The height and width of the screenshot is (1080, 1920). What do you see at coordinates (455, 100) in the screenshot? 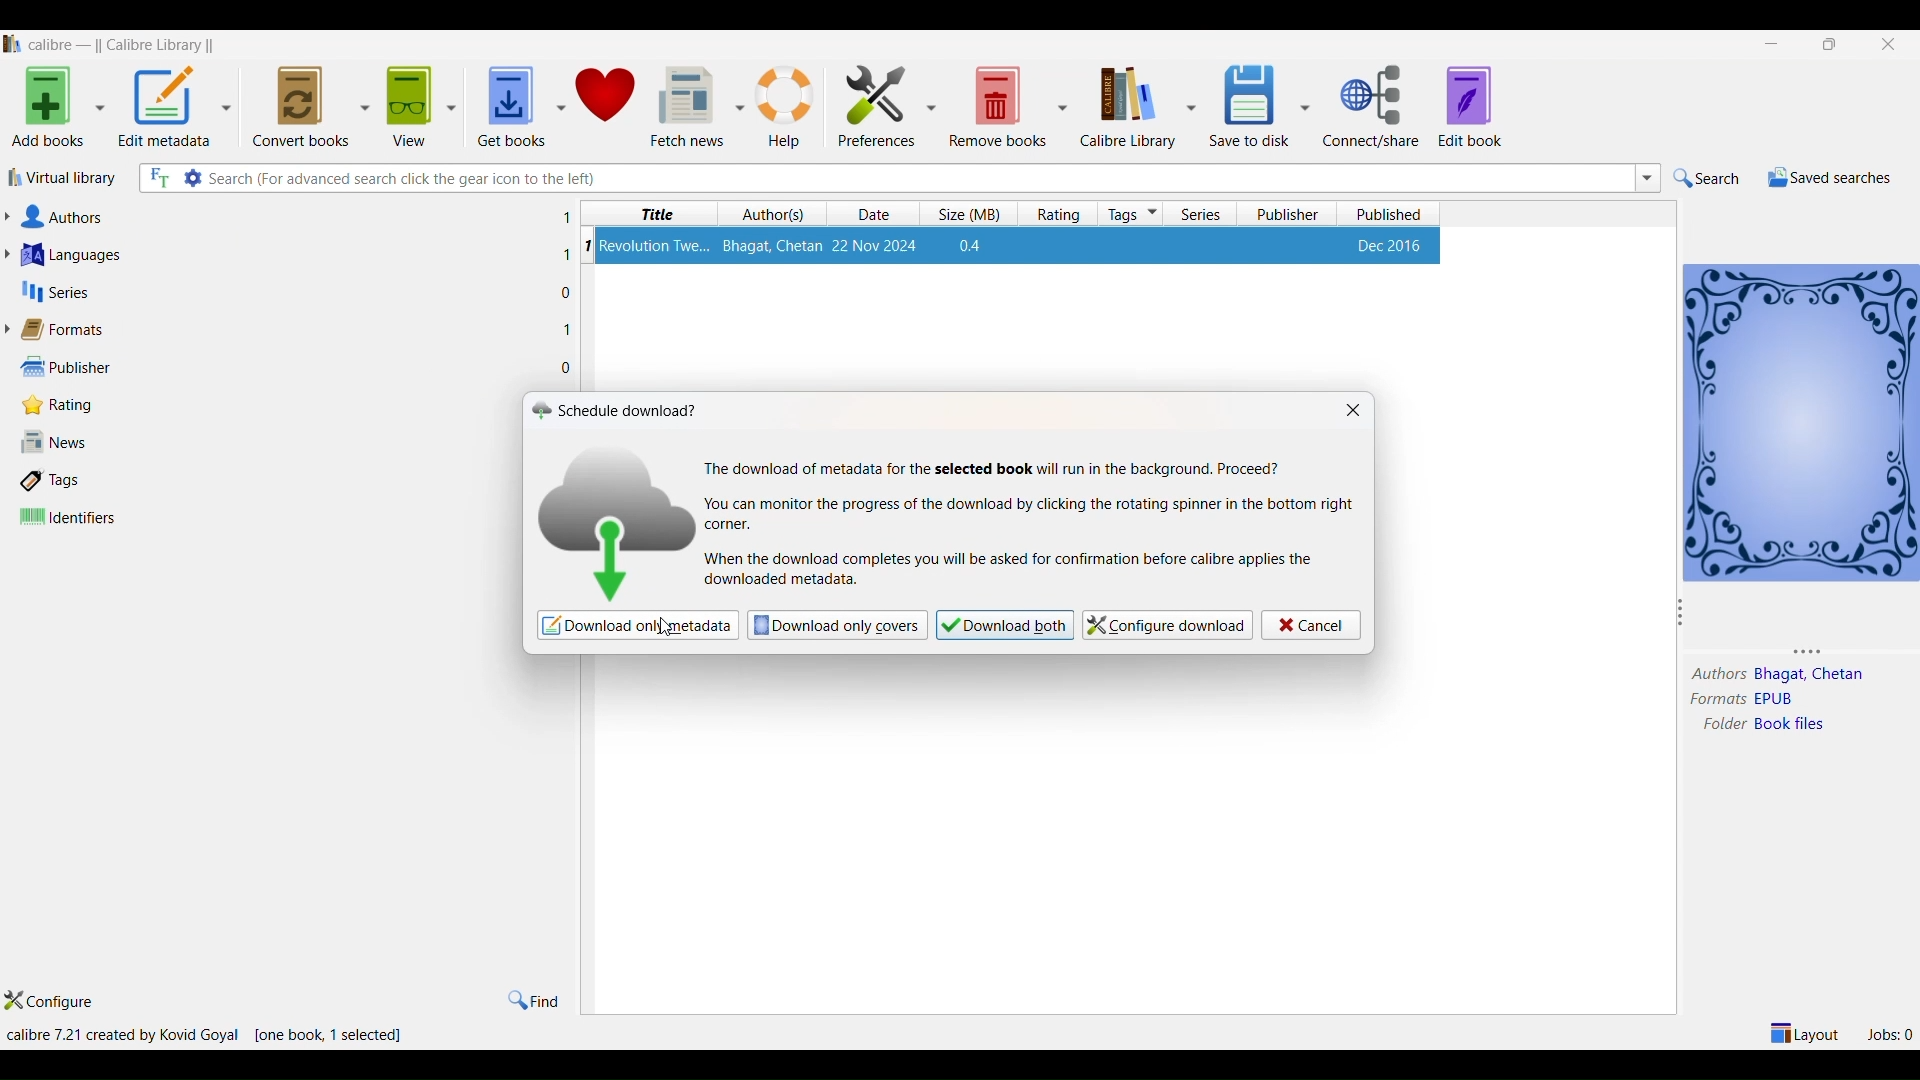
I see `view options dropdown button` at bounding box center [455, 100].